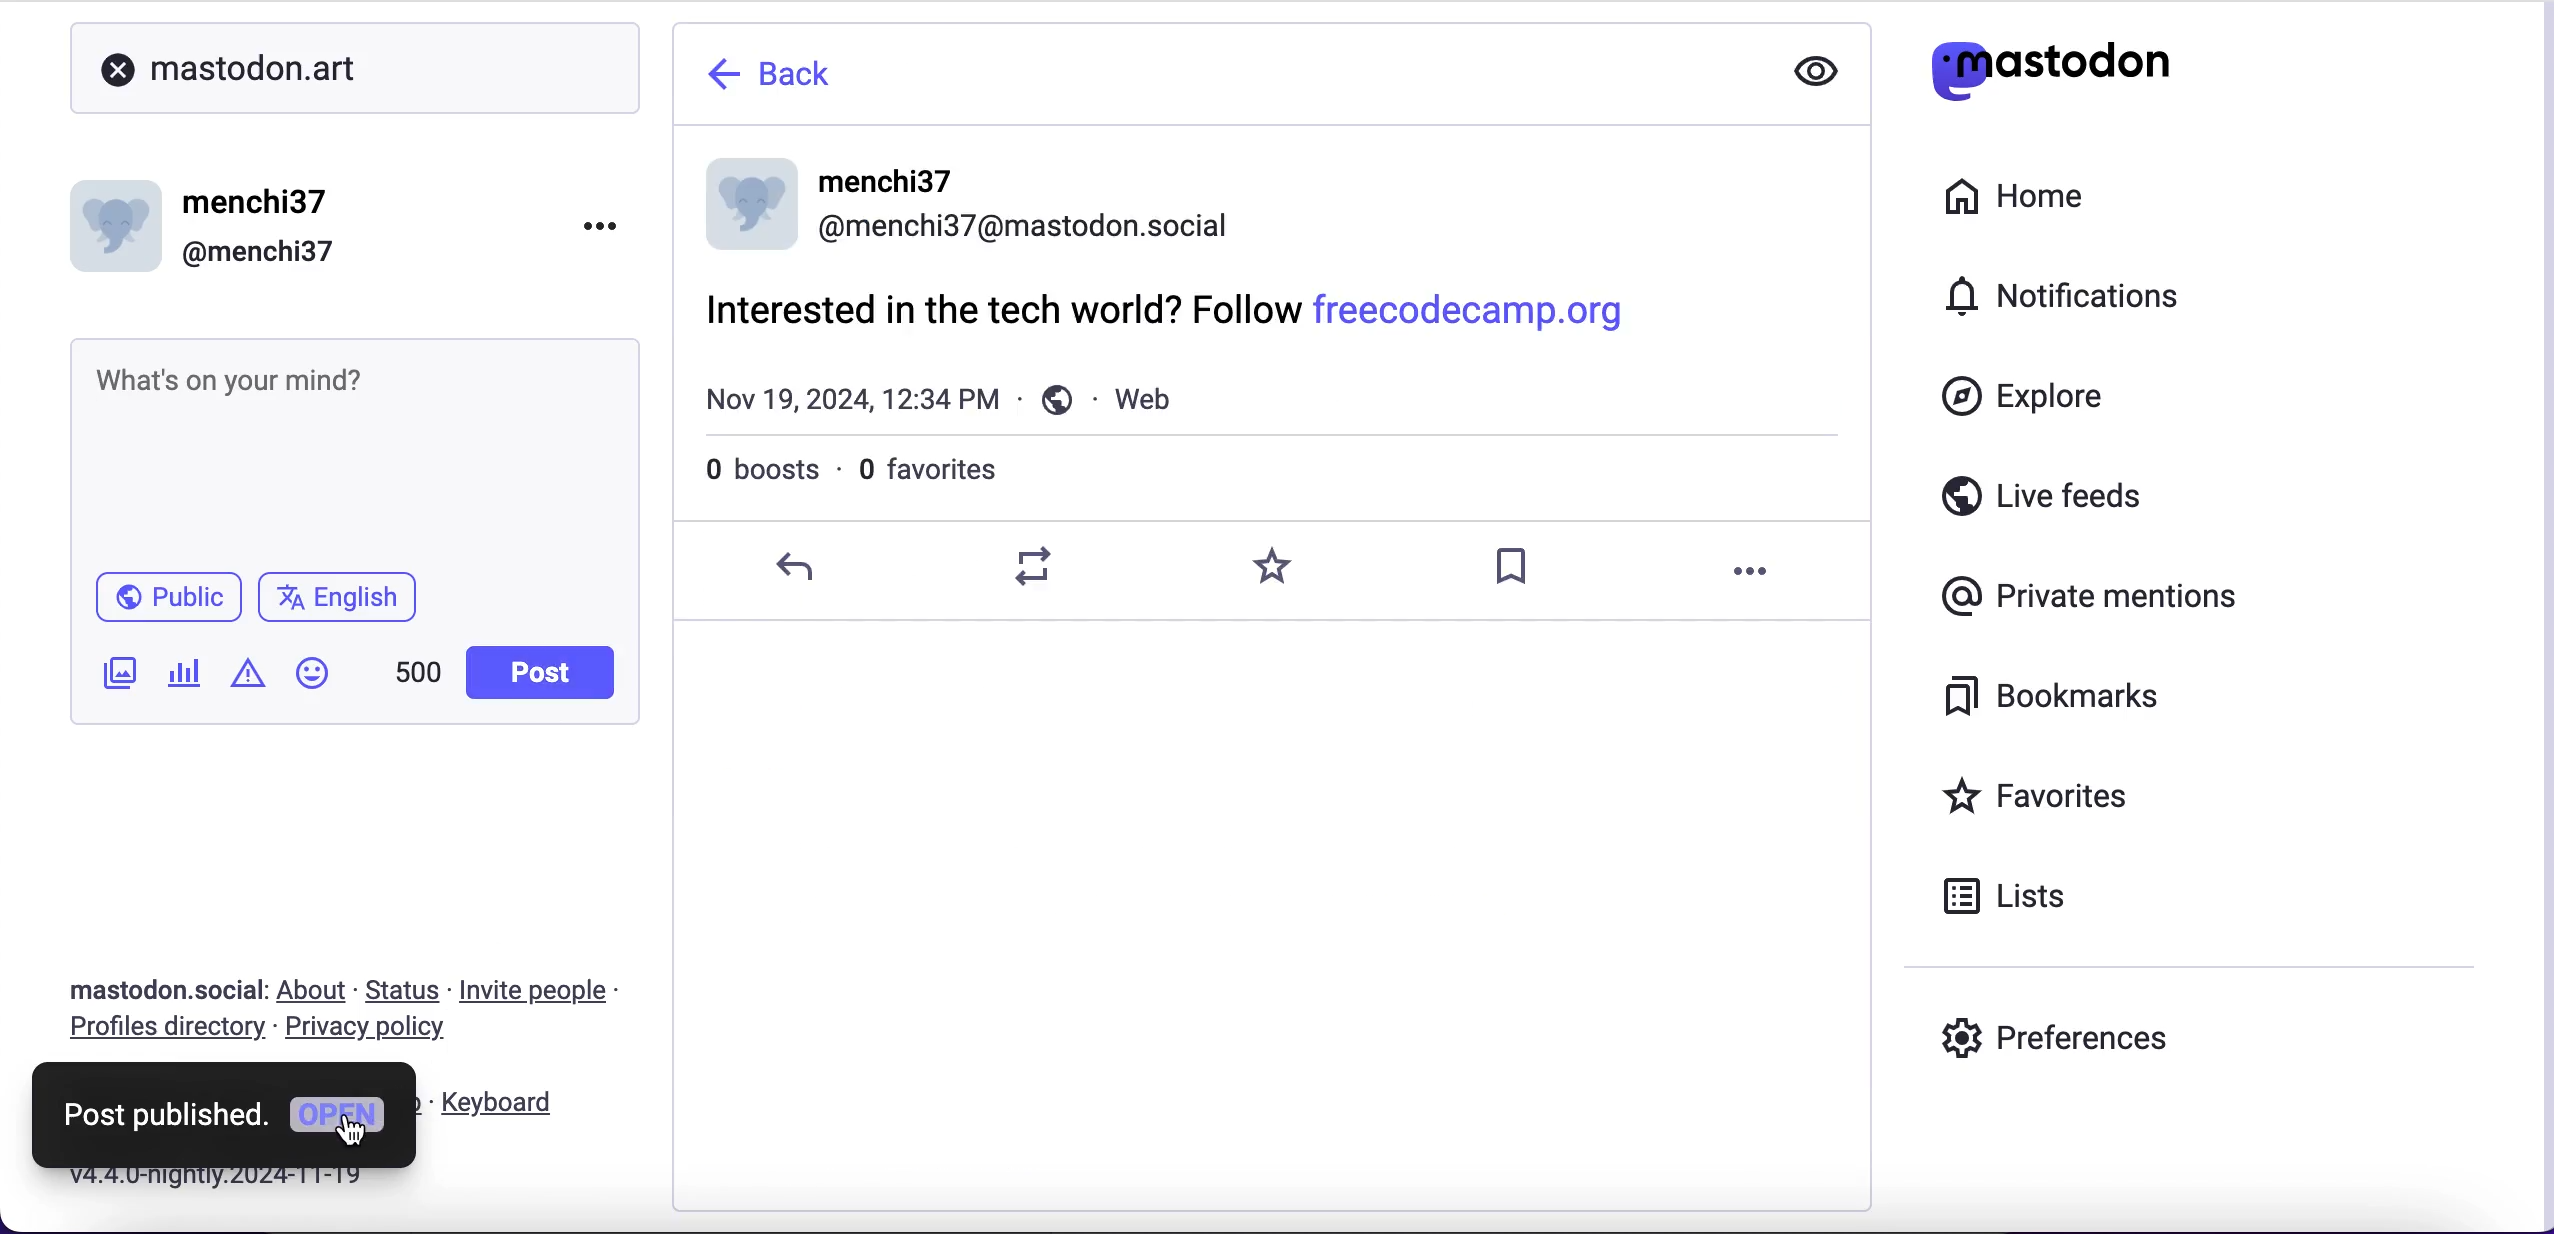 This screenshot has width=2554, height=1234. What do you see at coordinates (2053, 1043) in the screenshot?
I see `preferences` at bounding box center [2053, 1043].